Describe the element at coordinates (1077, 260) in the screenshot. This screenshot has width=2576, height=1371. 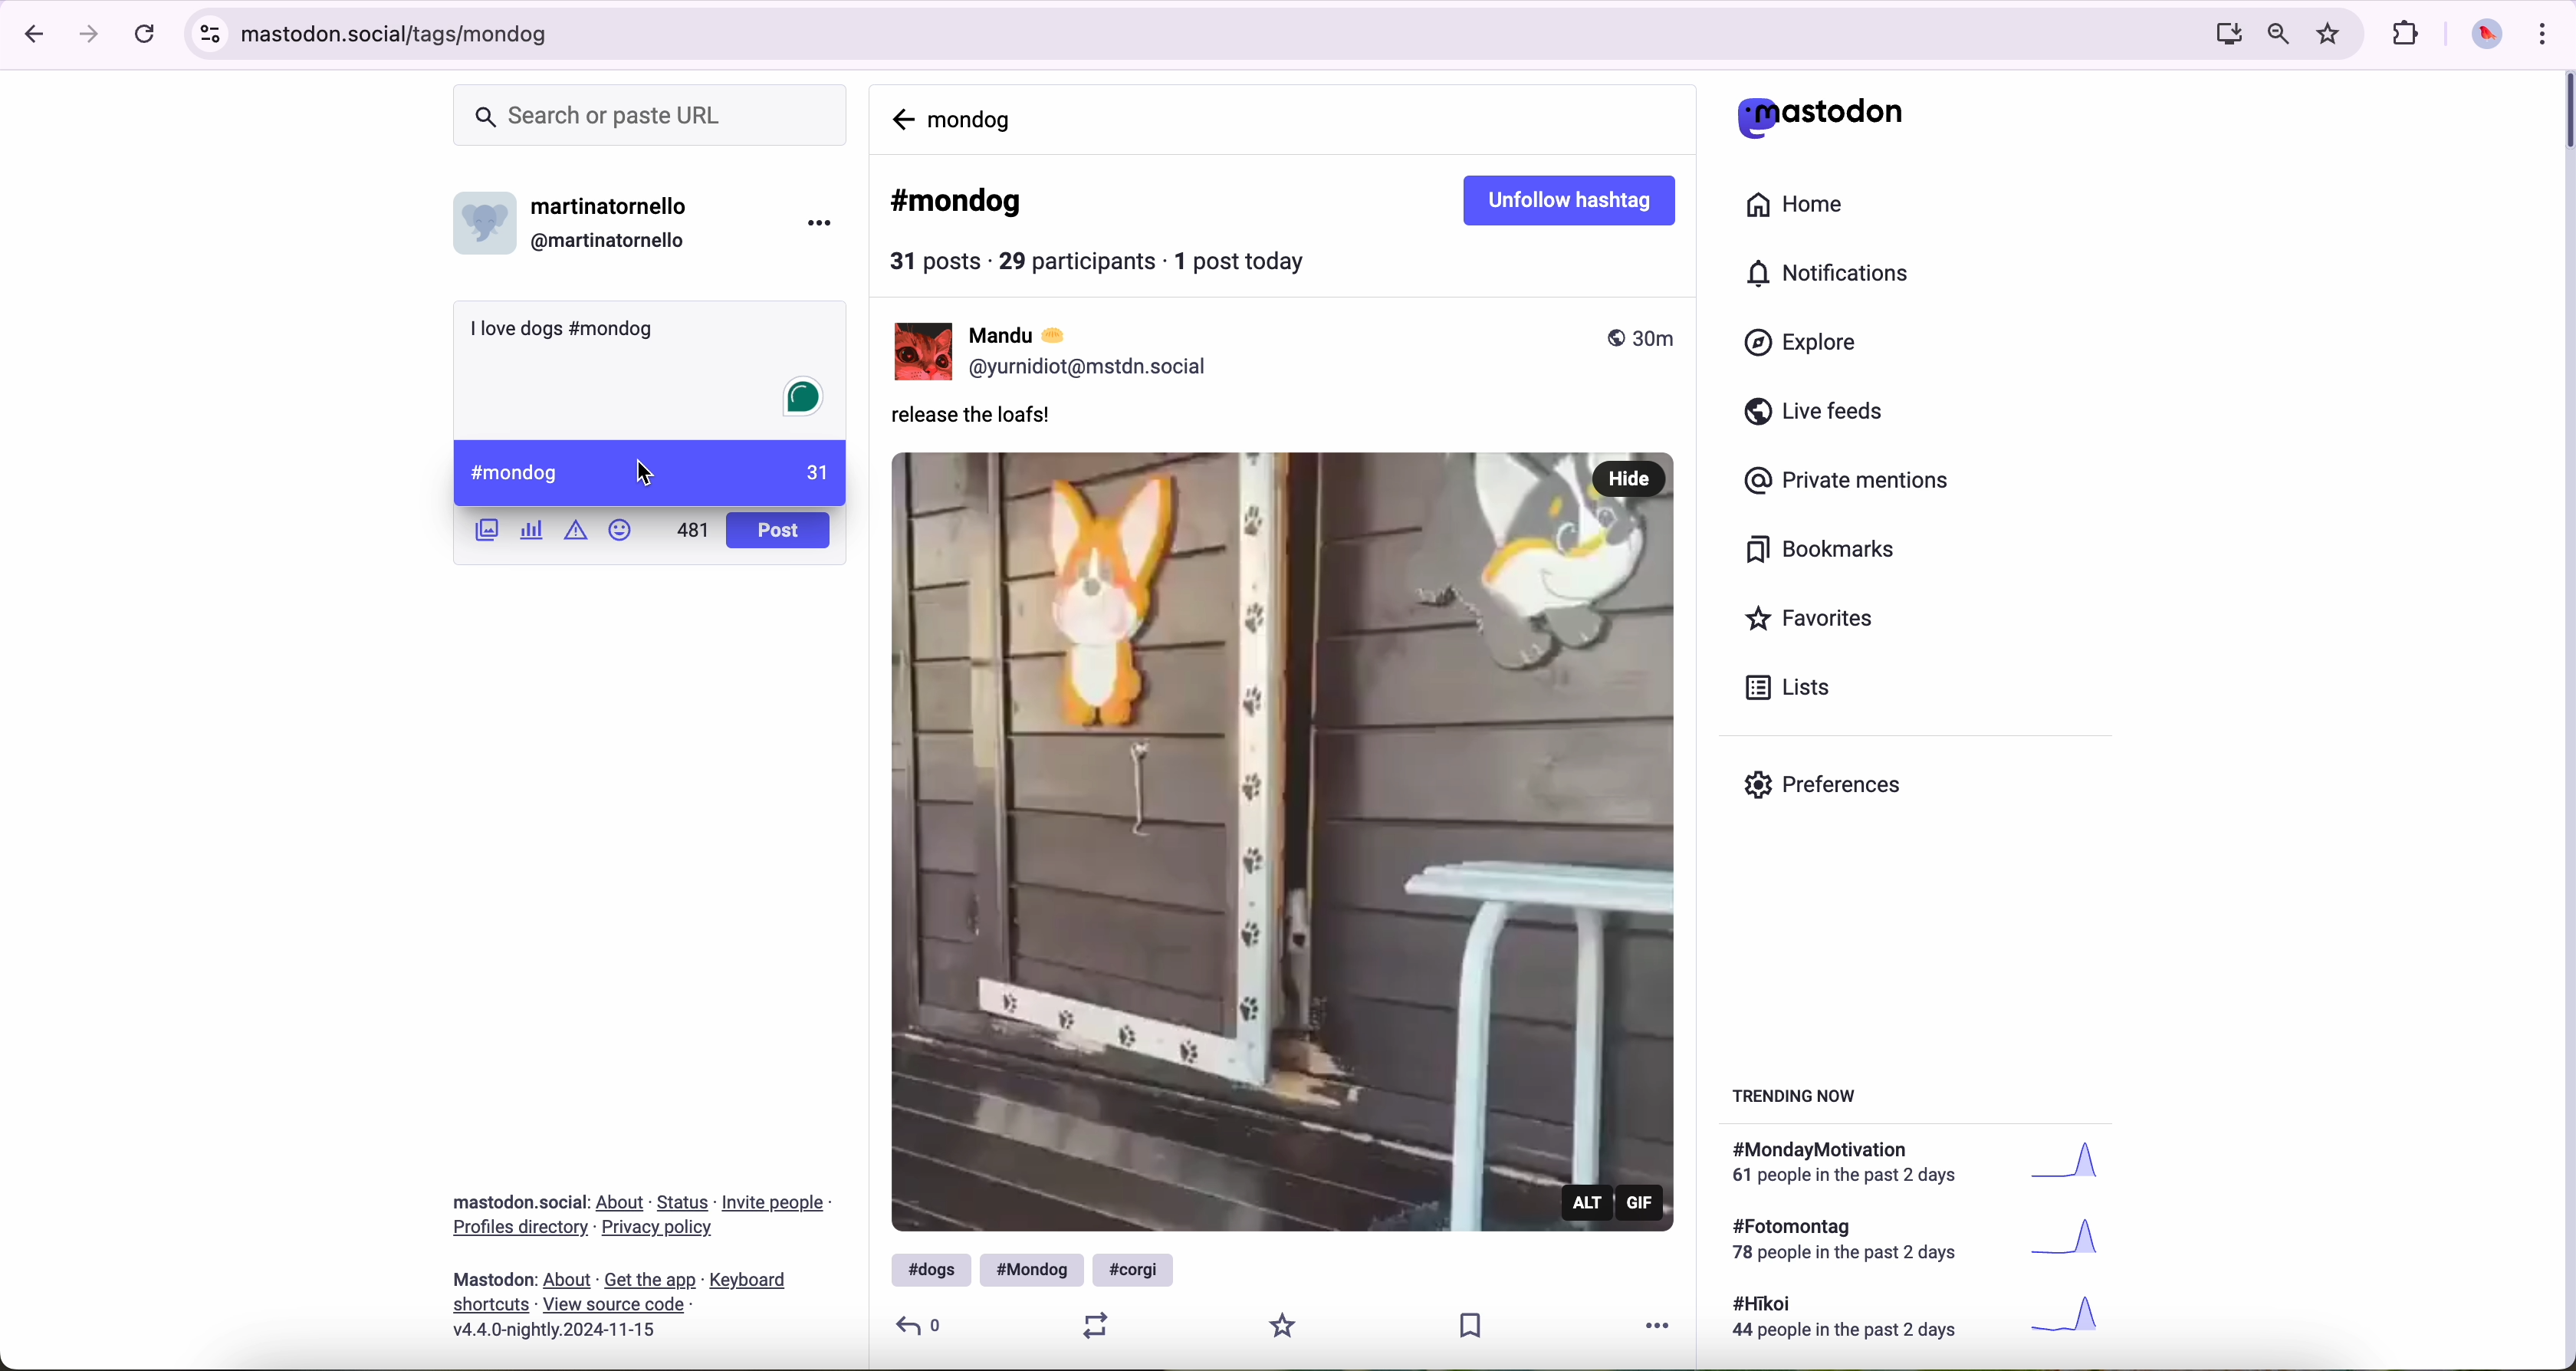
I see `29 participants` at that location.